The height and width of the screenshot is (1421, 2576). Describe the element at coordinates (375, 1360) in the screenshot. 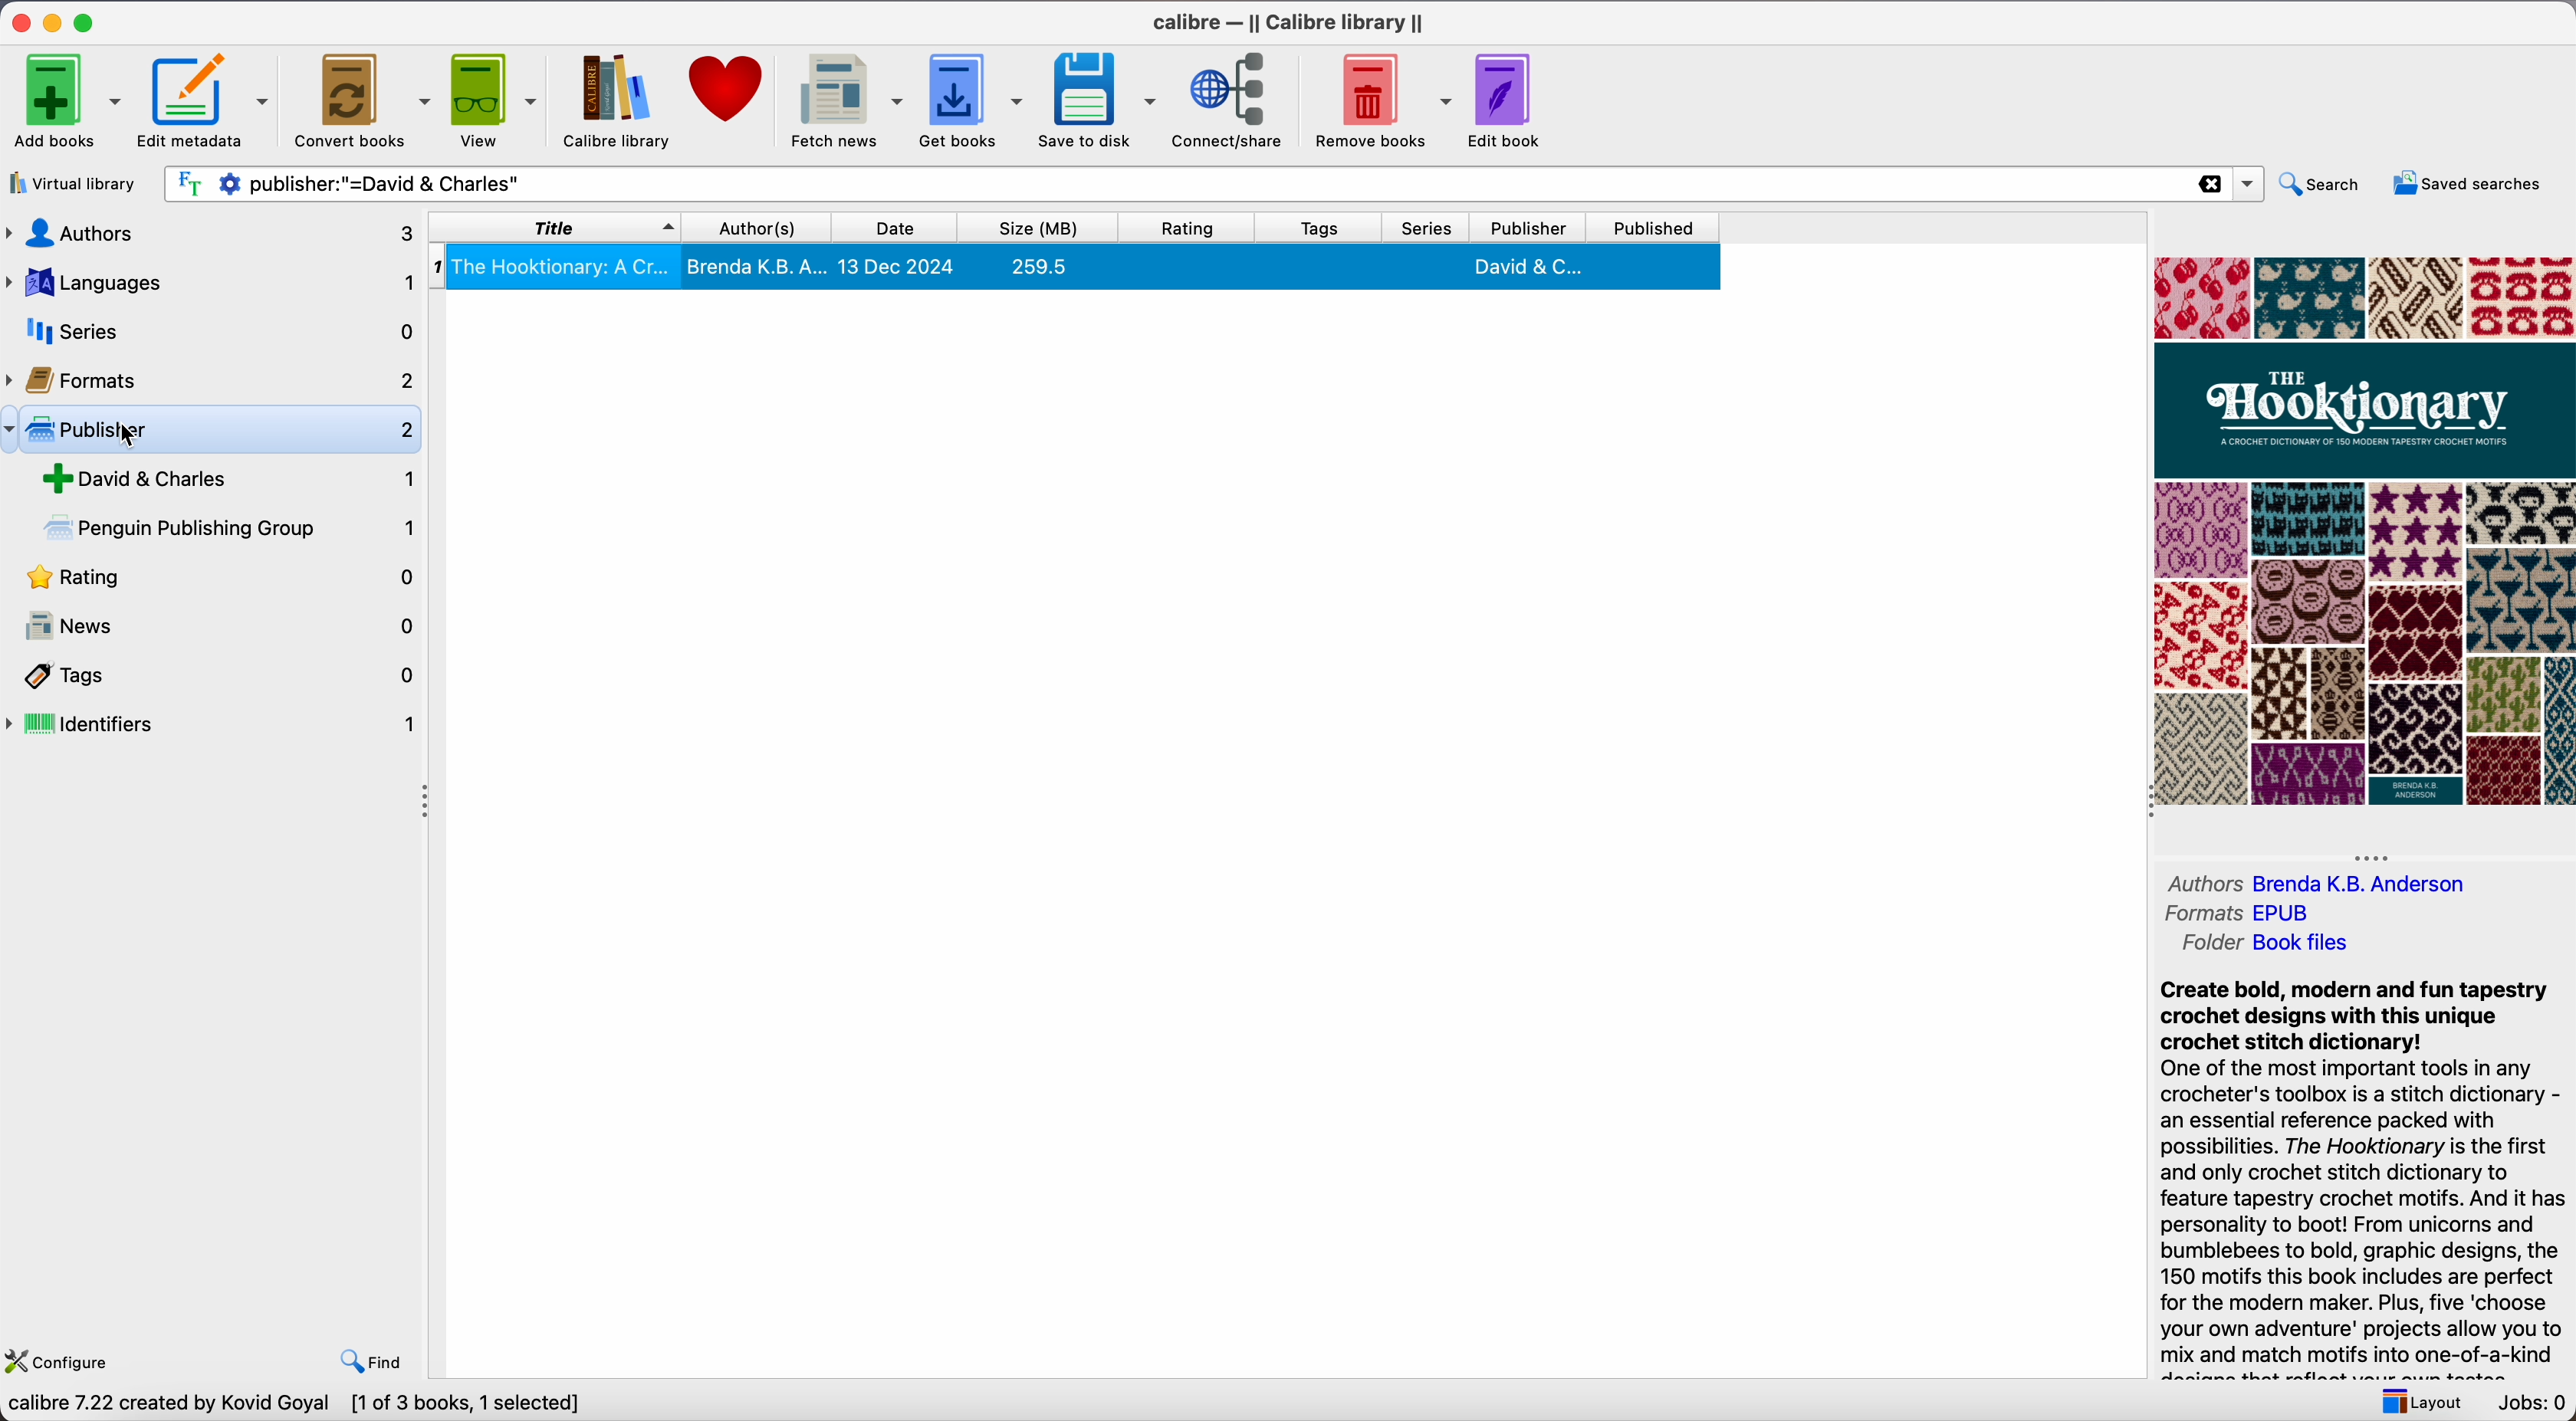

I see `find` at that location.